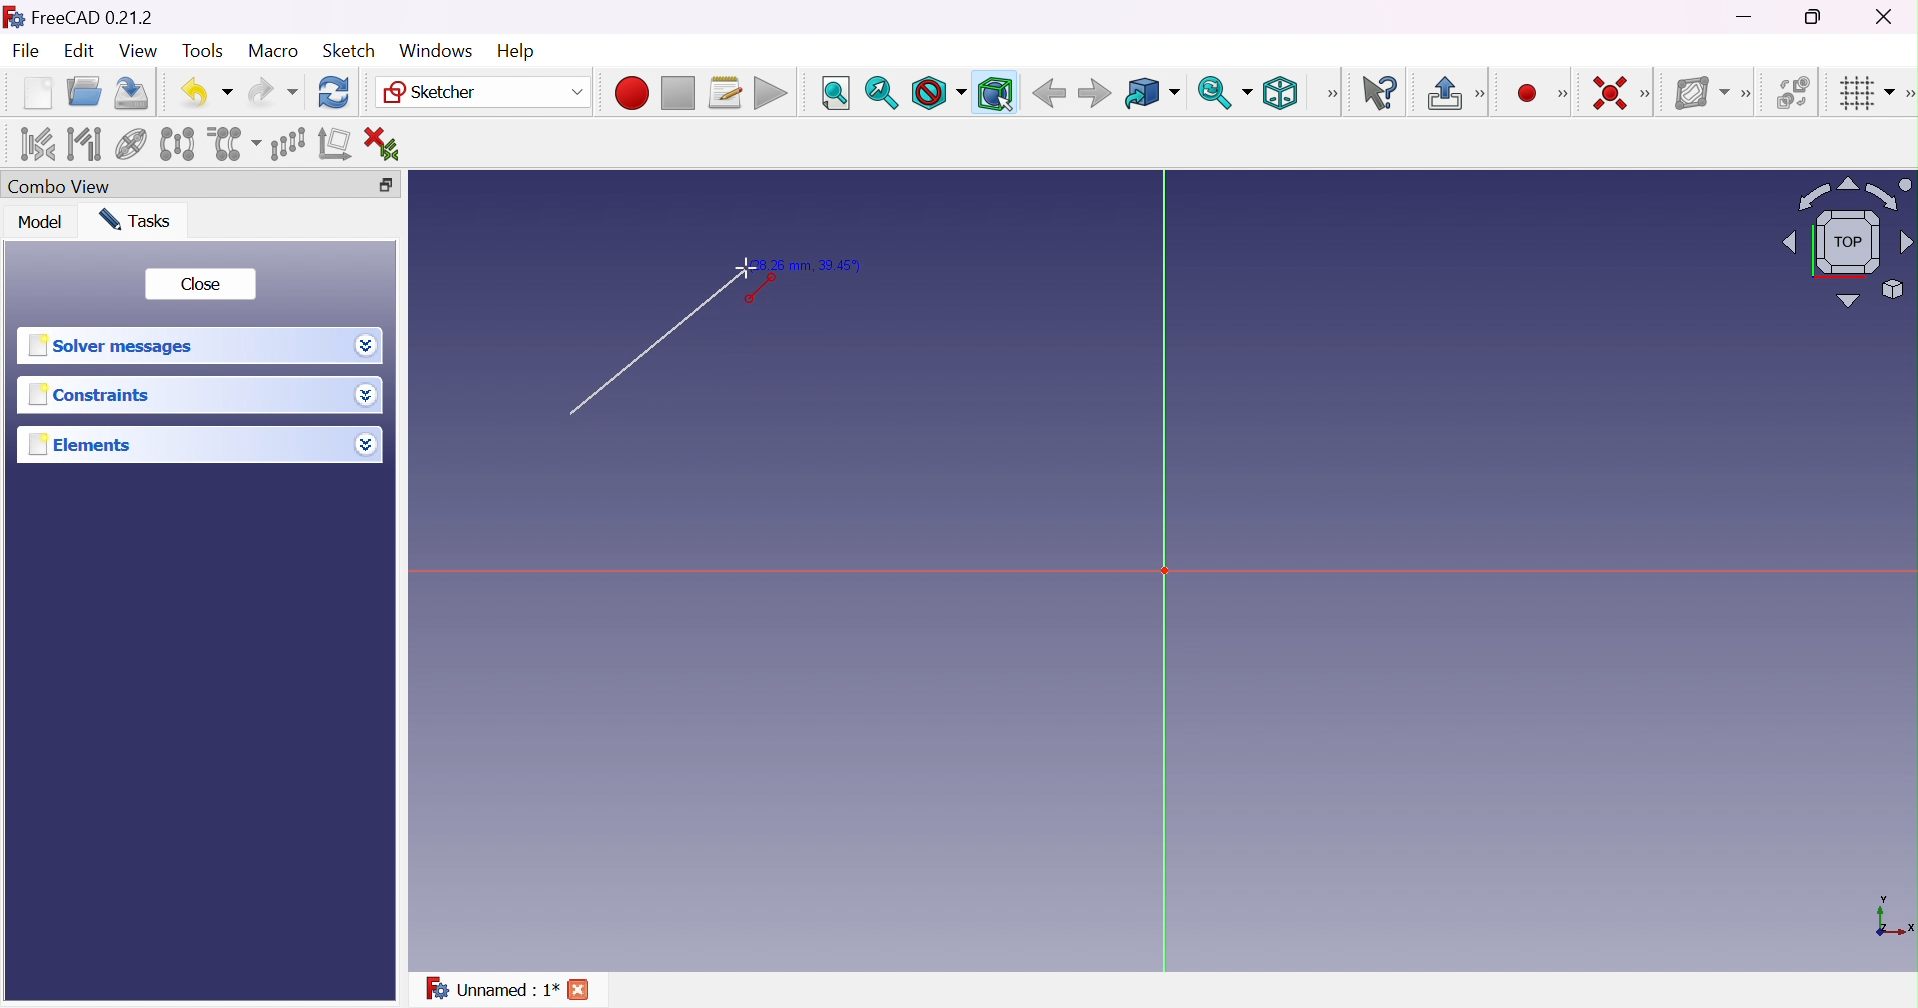  What do you see at coordinates (630, 93) in the screenshot?
I see `Macros recording` at bounding box center [630, 93].